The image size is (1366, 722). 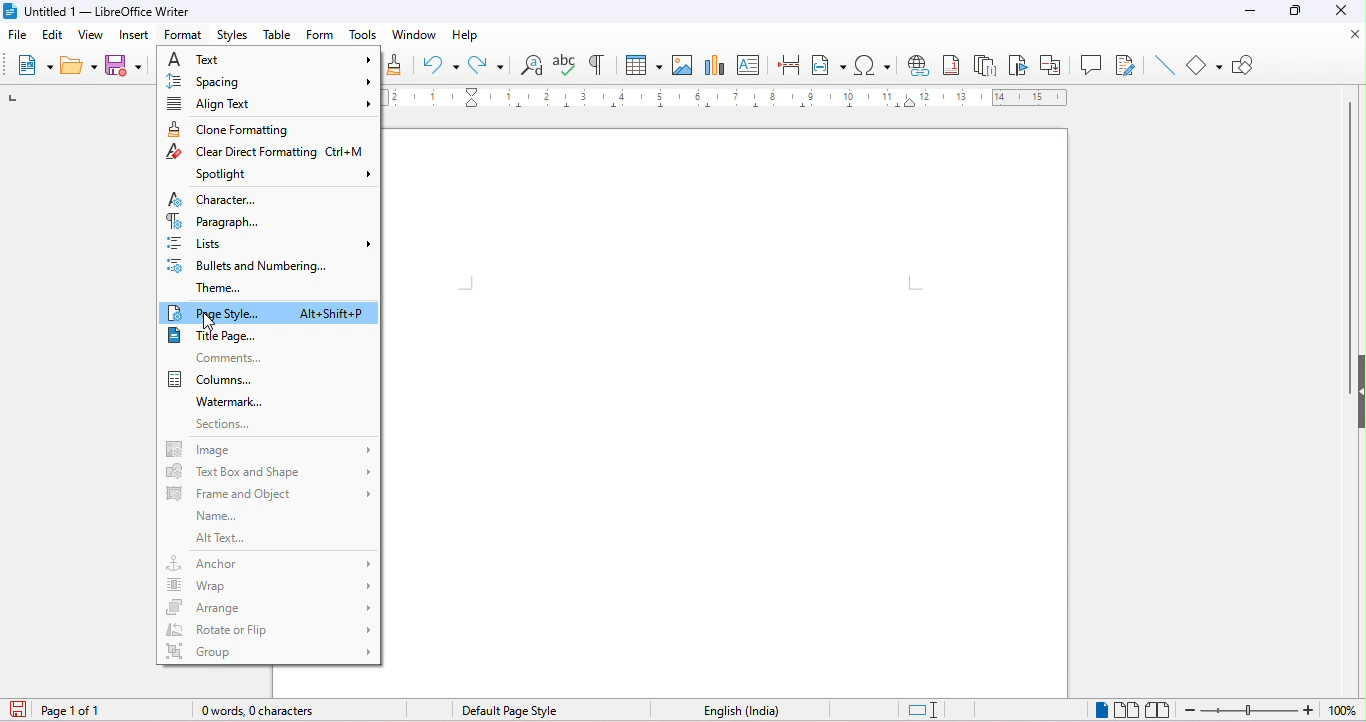 What do you see at coordinates (1092, 64) in the screenshot?
I see `comment` at bounding box center [1092, 64].